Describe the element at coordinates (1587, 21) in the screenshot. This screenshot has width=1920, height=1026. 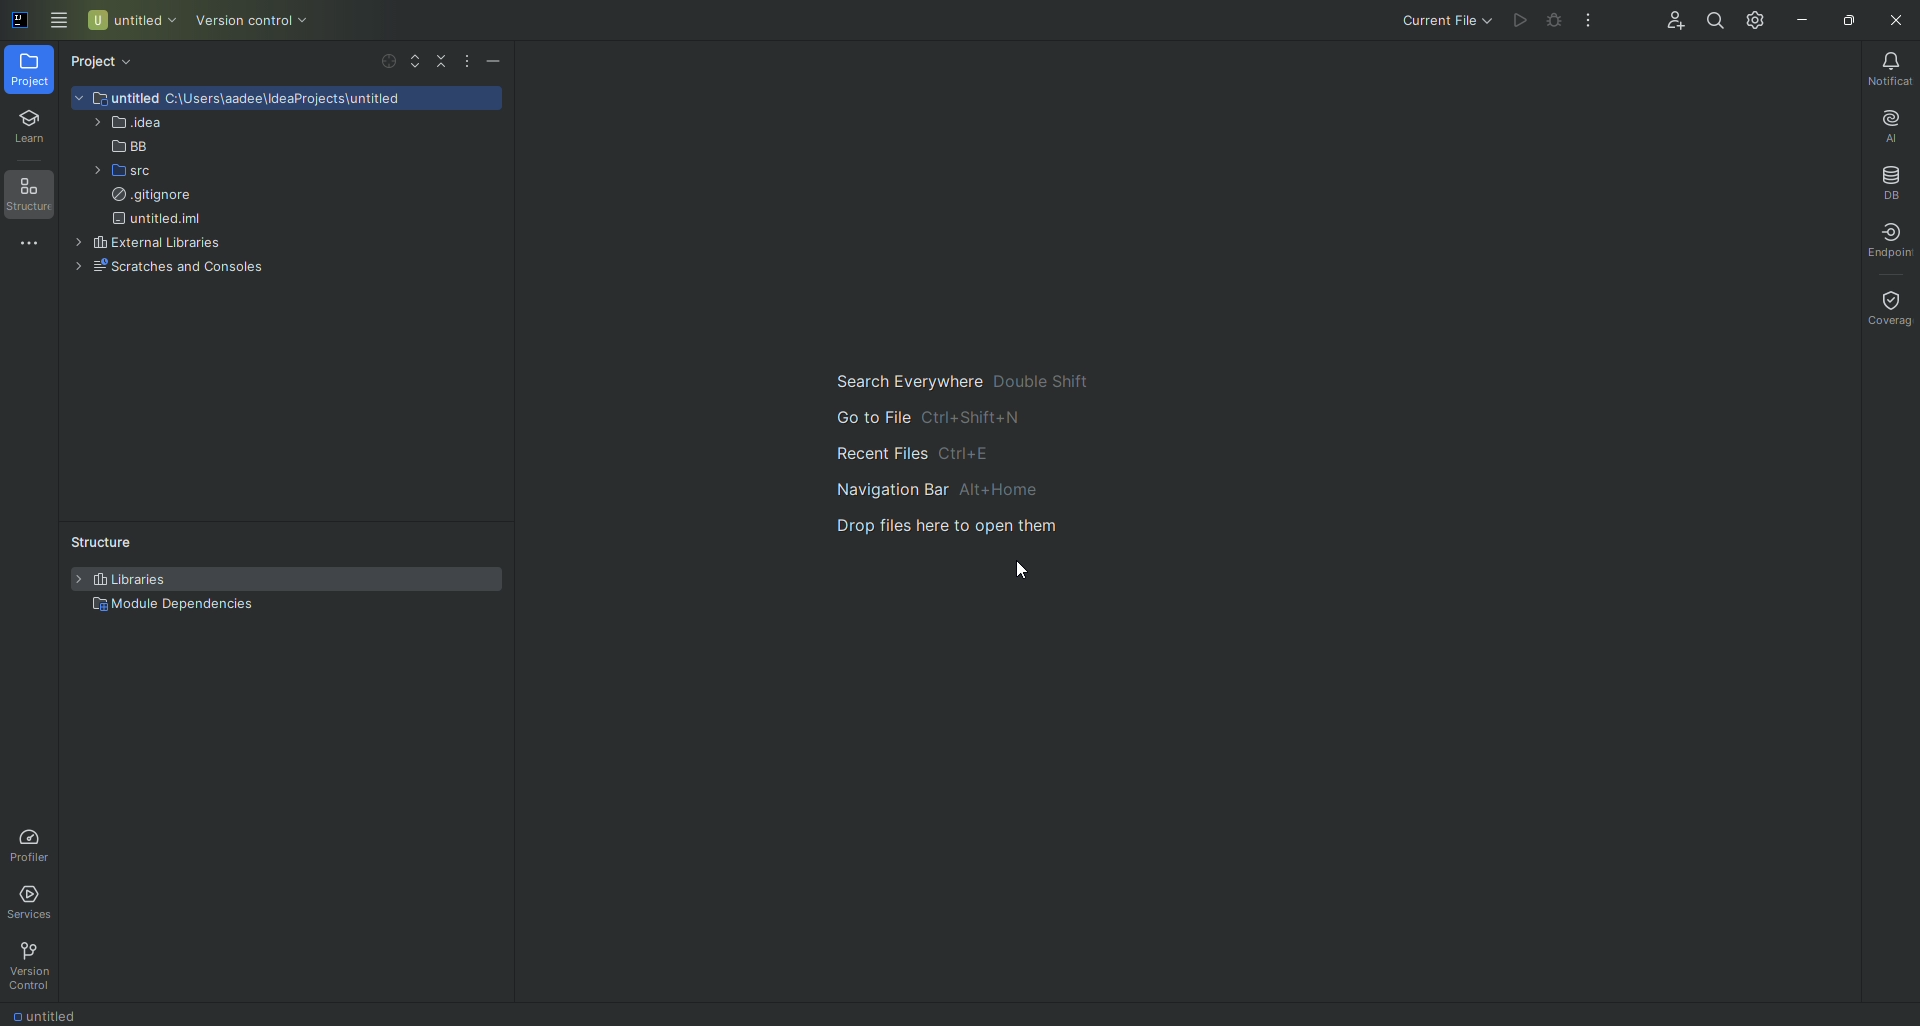
I see `More Actions` at that location.